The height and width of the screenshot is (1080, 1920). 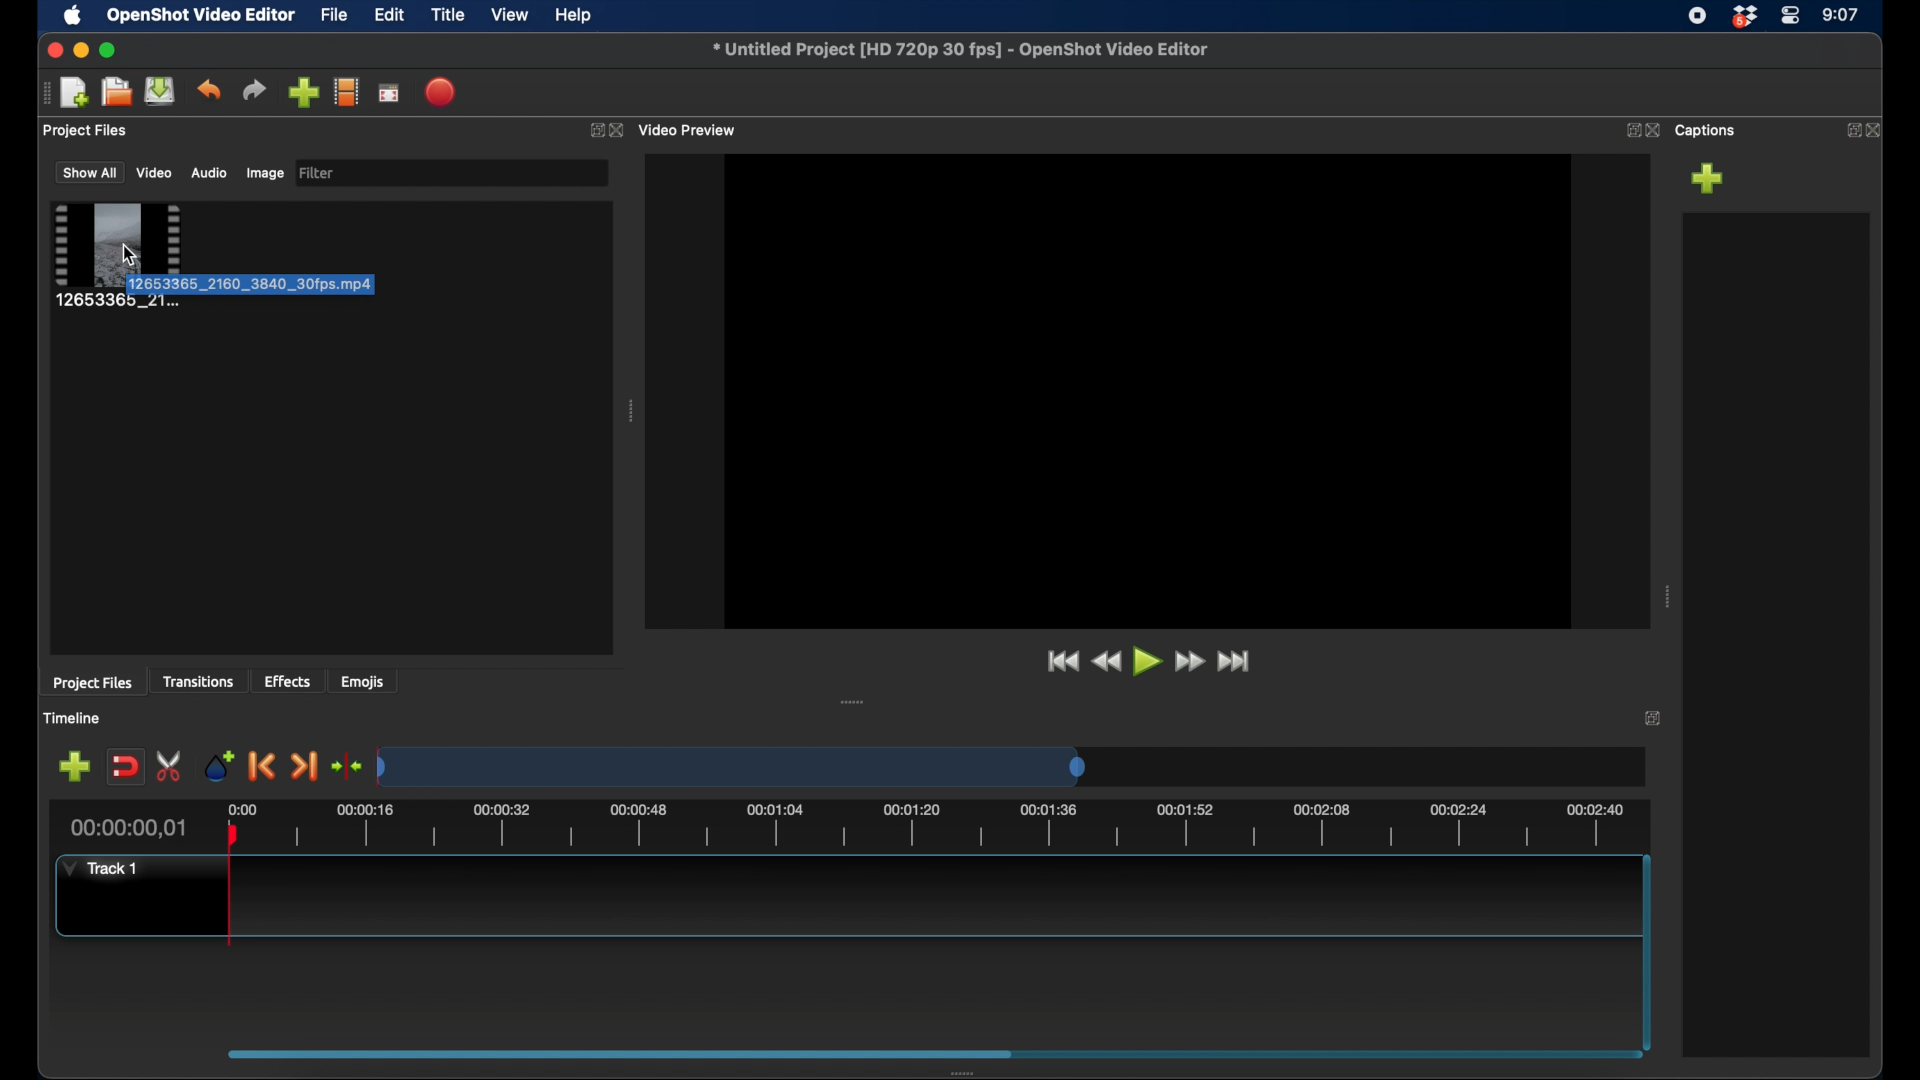 What do you see at coordinates (52, 50) in the screenshot?
I see `close` at bounding box center [52, 50].